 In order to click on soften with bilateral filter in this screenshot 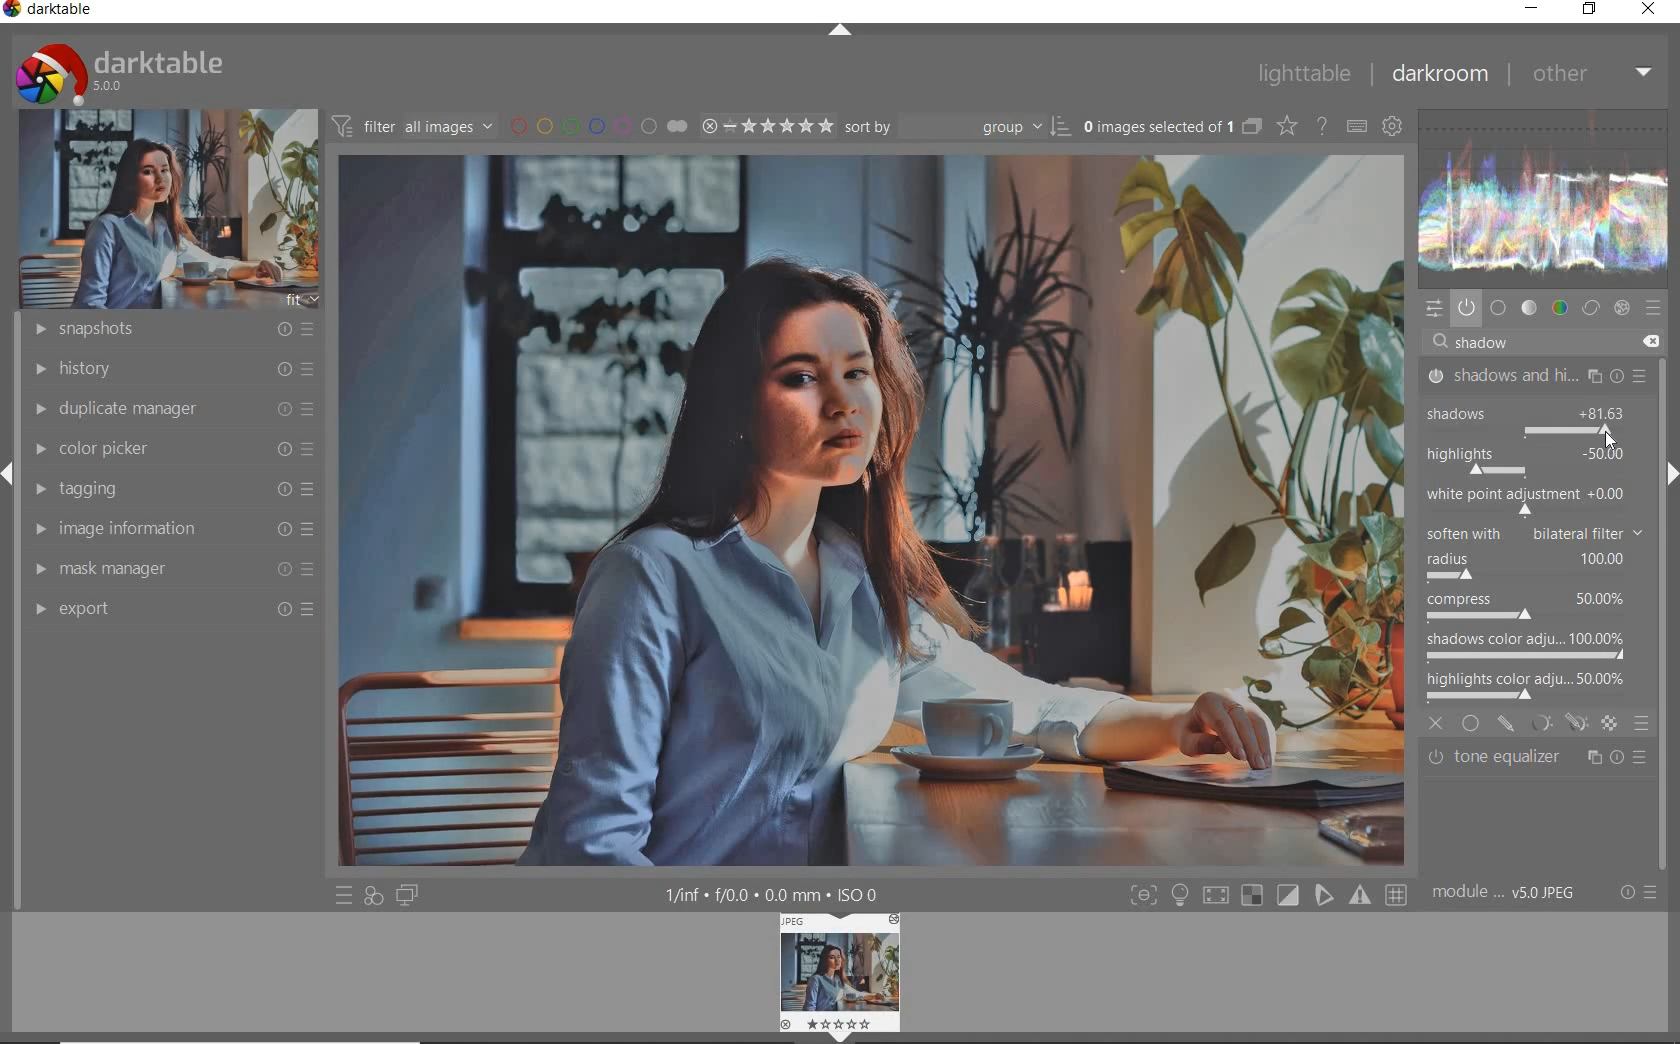, I will do `click(1533, 531)`.